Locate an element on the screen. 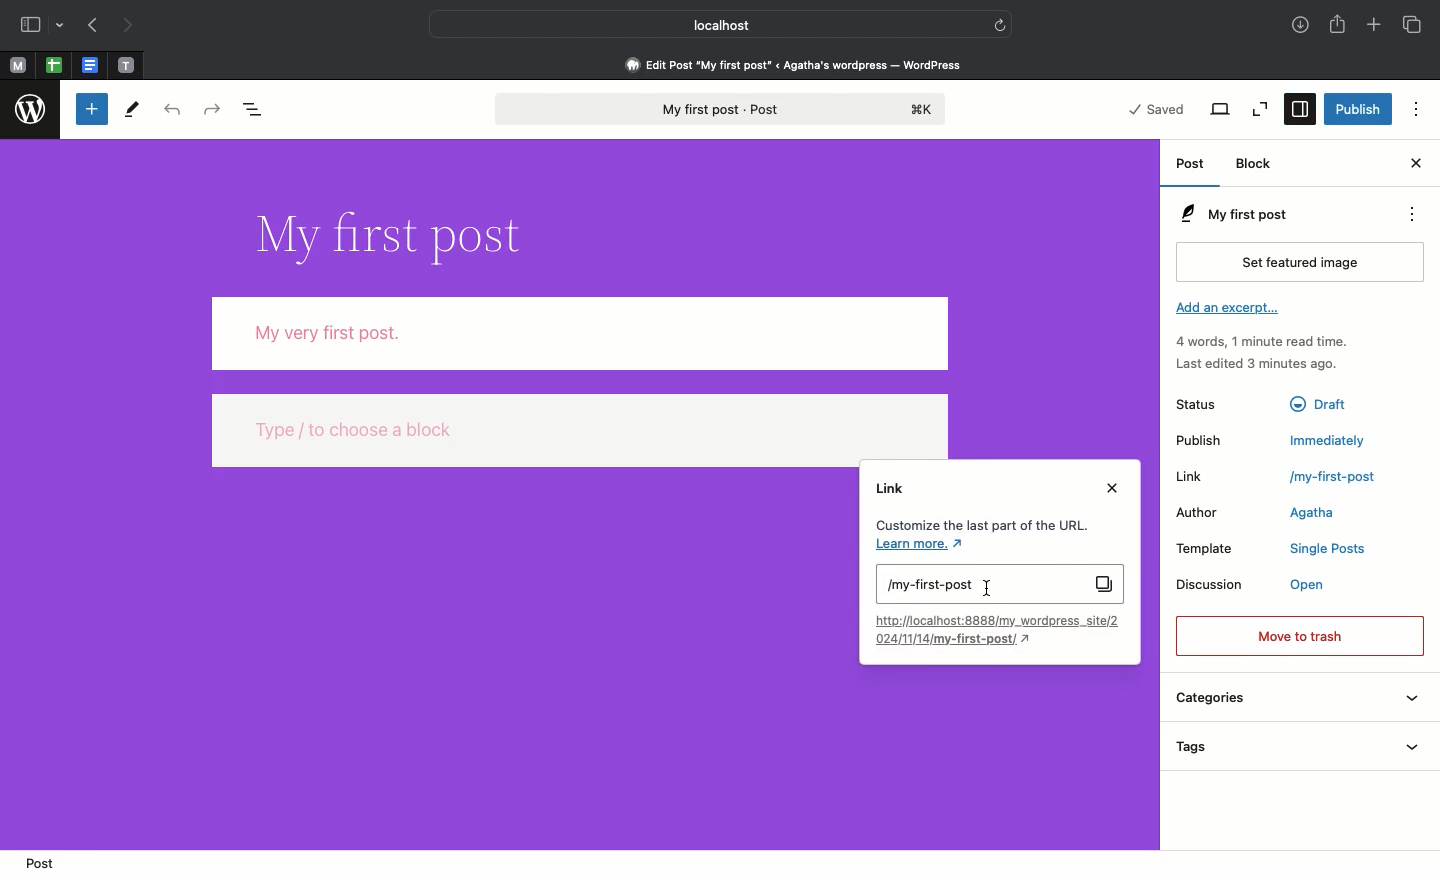  pinned tabs is located at coordinates (130, 66).